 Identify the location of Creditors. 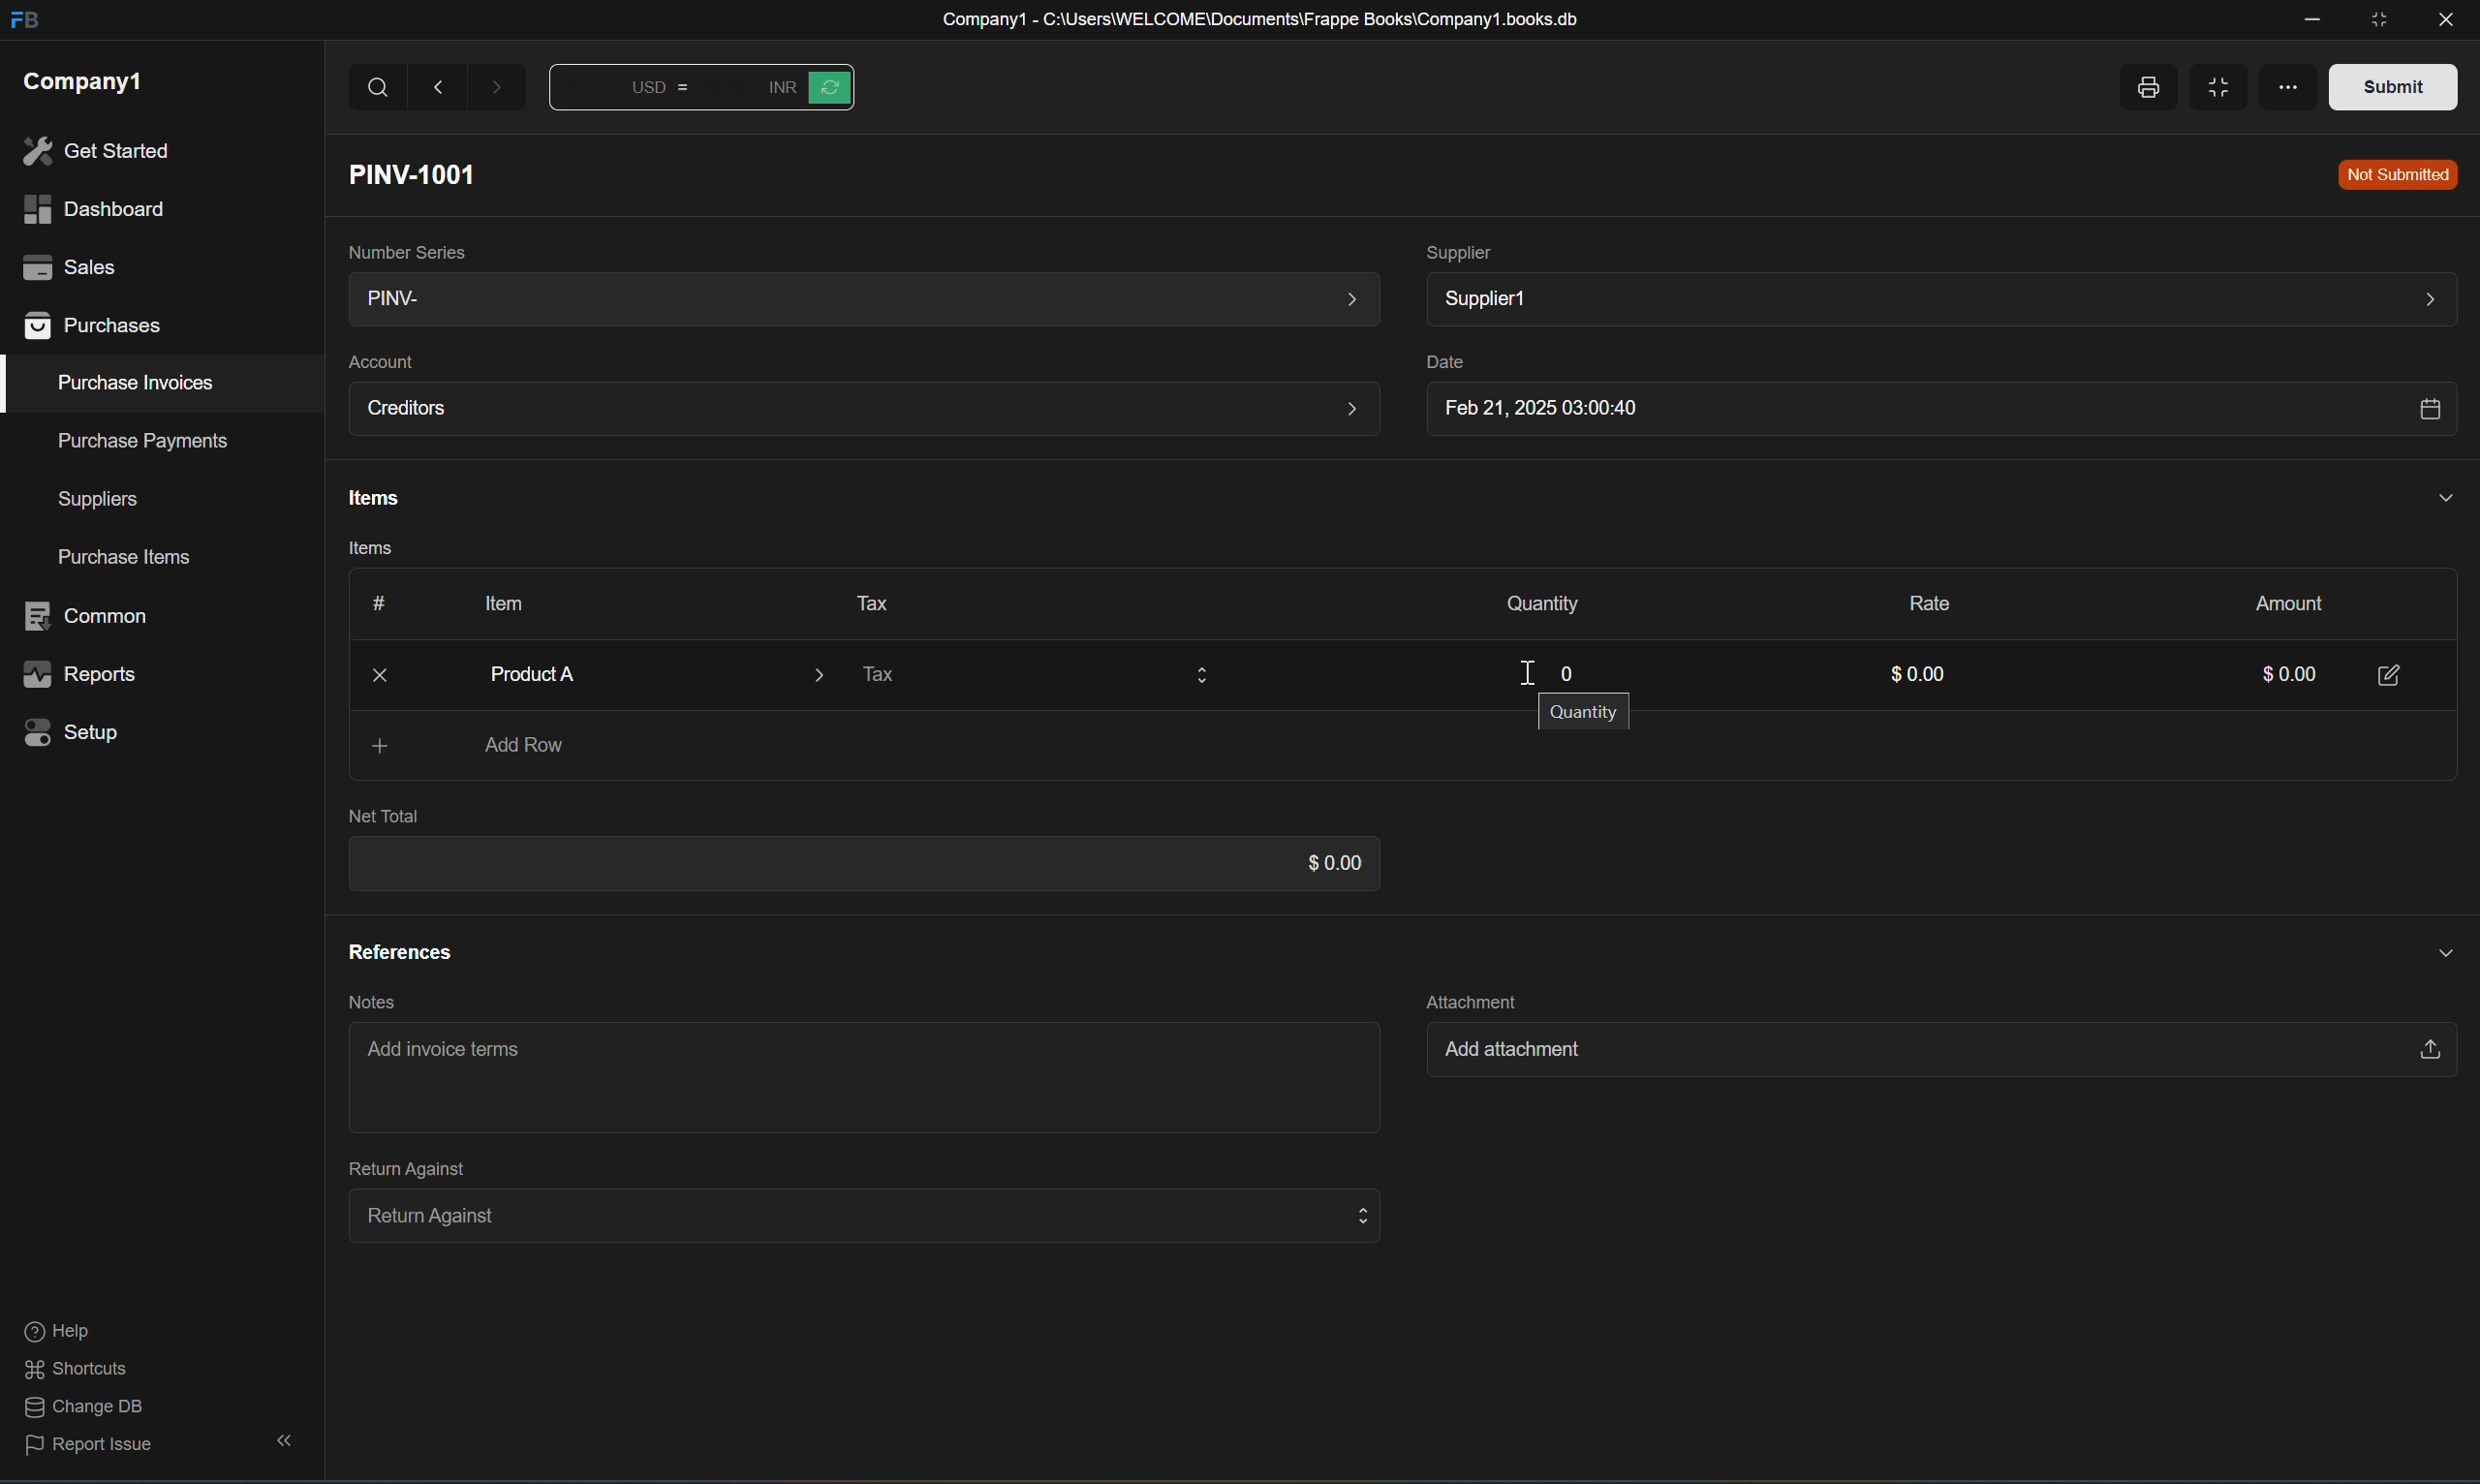
(863, 410).